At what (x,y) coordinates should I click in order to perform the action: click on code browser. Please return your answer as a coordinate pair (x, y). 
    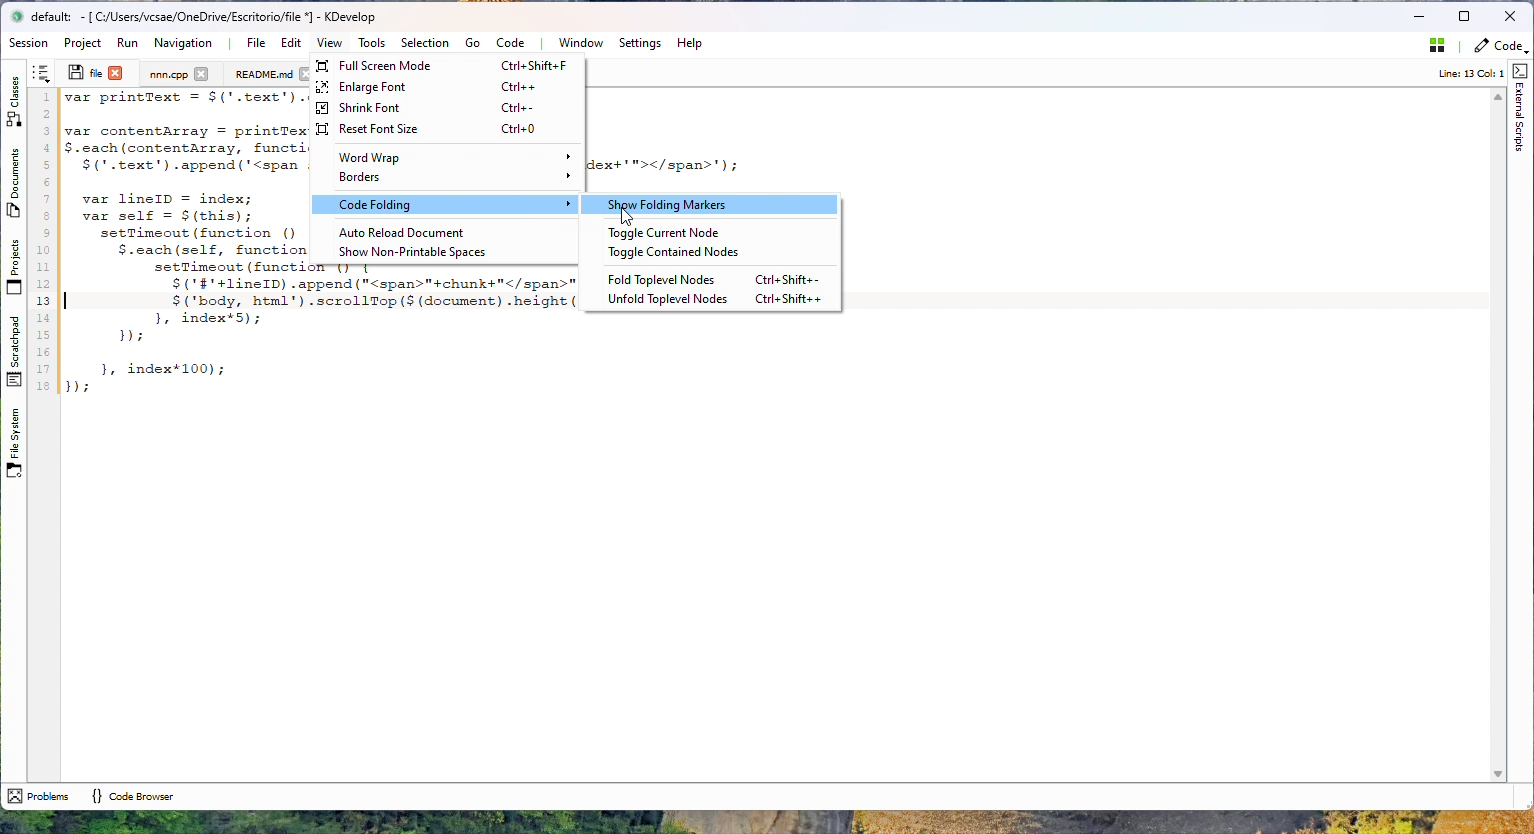
    Looking at the image, I should click on (132, 795).